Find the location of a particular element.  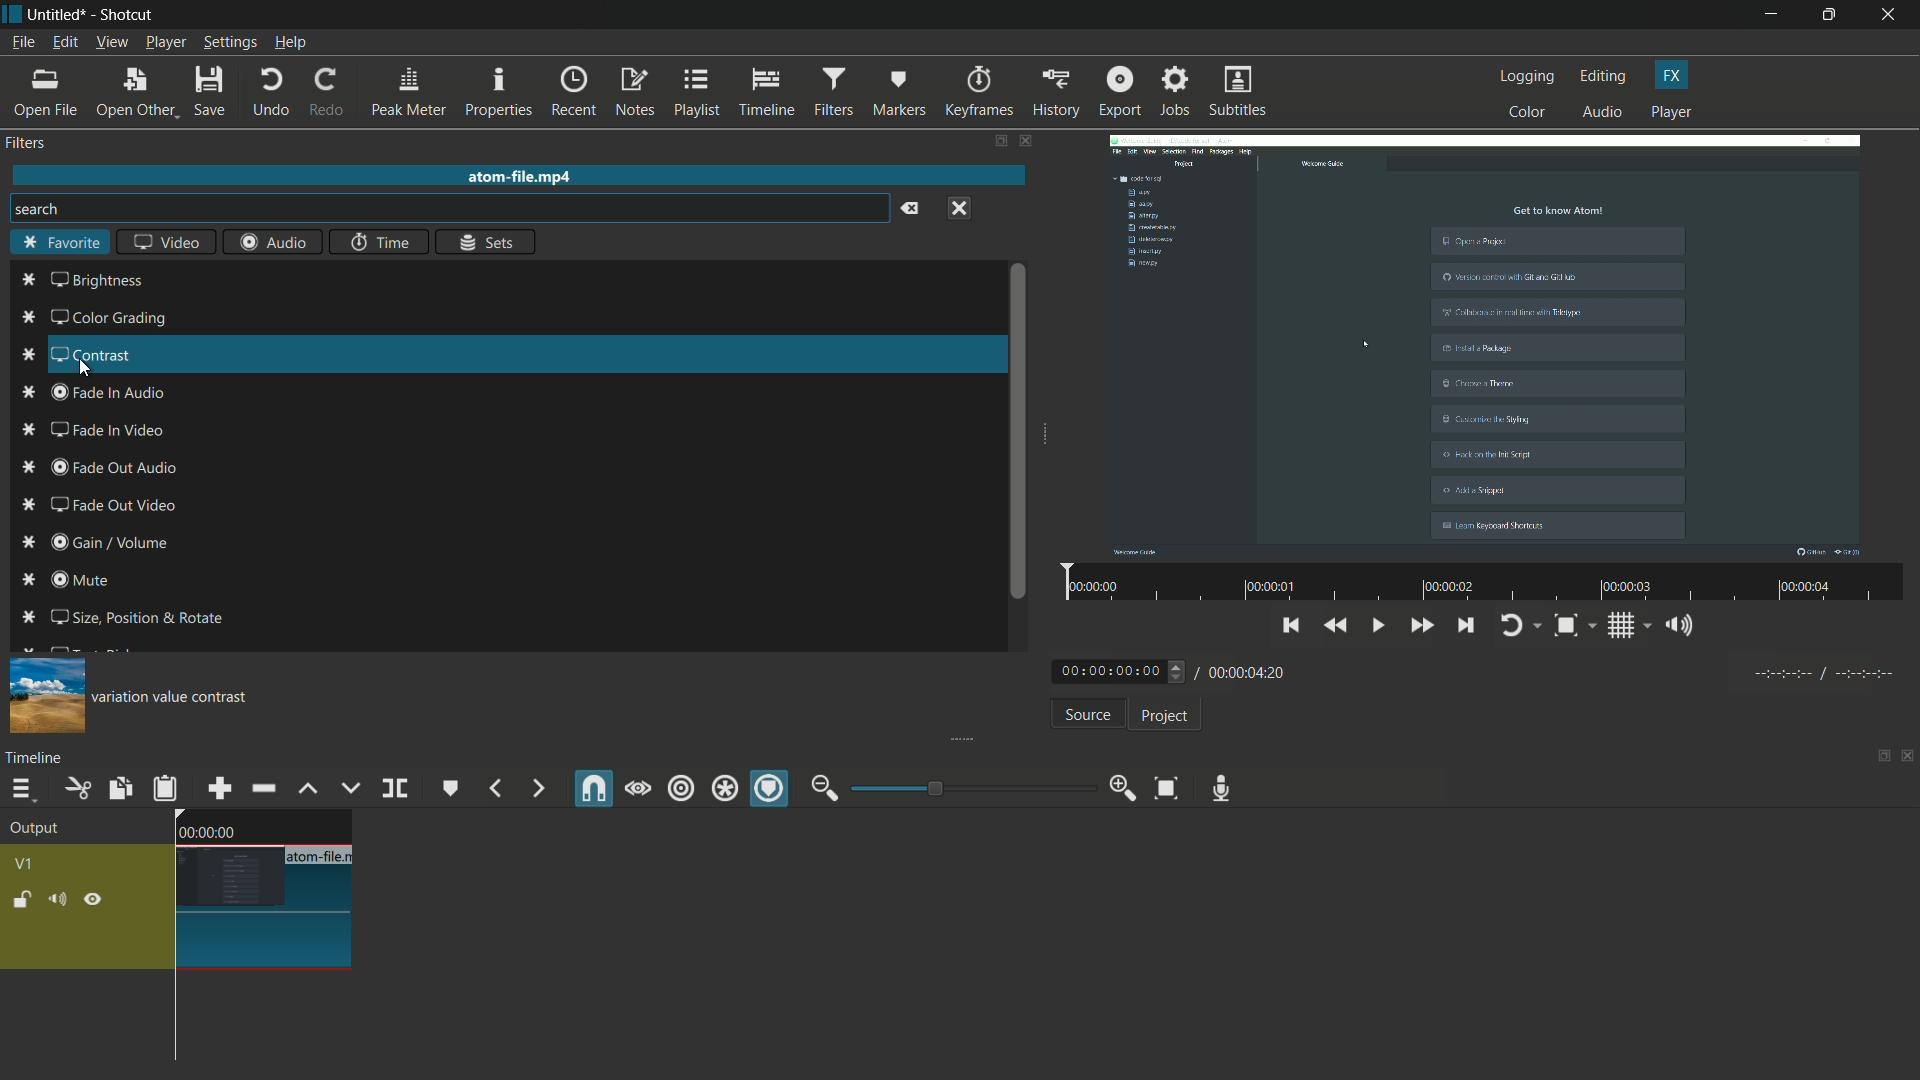

overwrite is located at coordinates (347, 788).